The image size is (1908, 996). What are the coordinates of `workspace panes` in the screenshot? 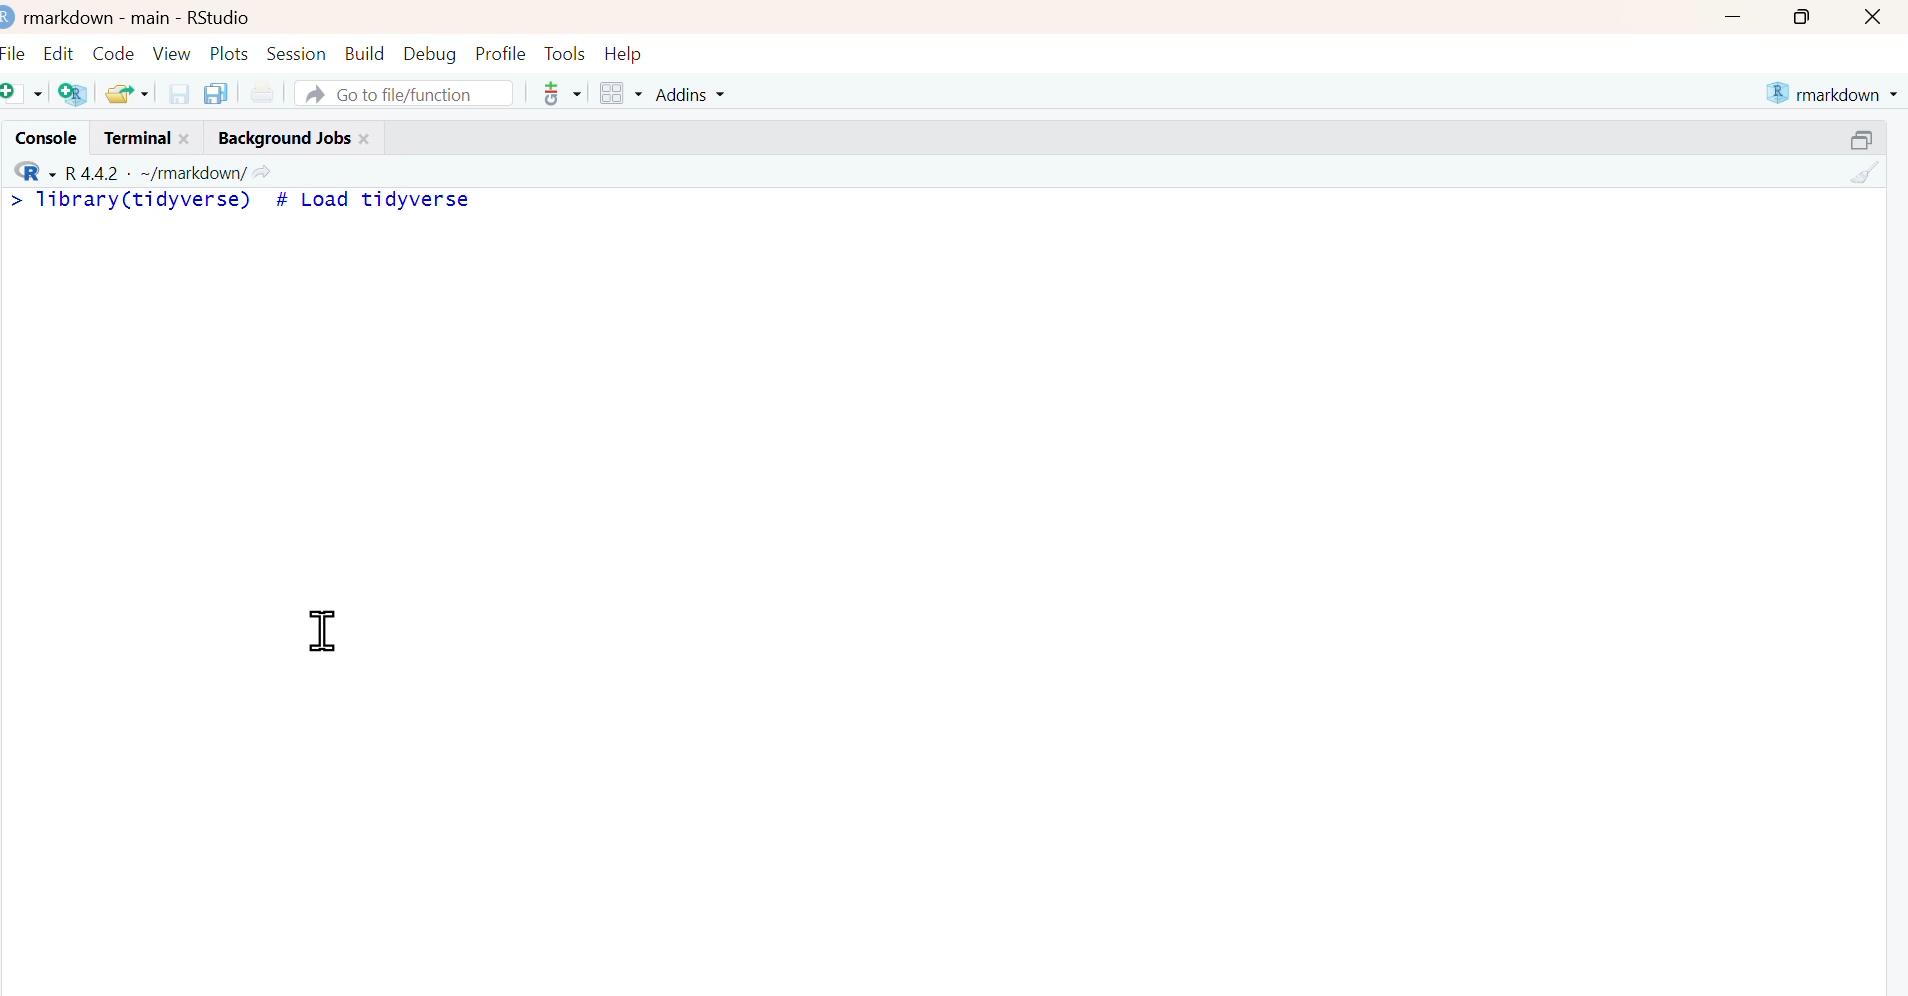 It's located at (621, 94).